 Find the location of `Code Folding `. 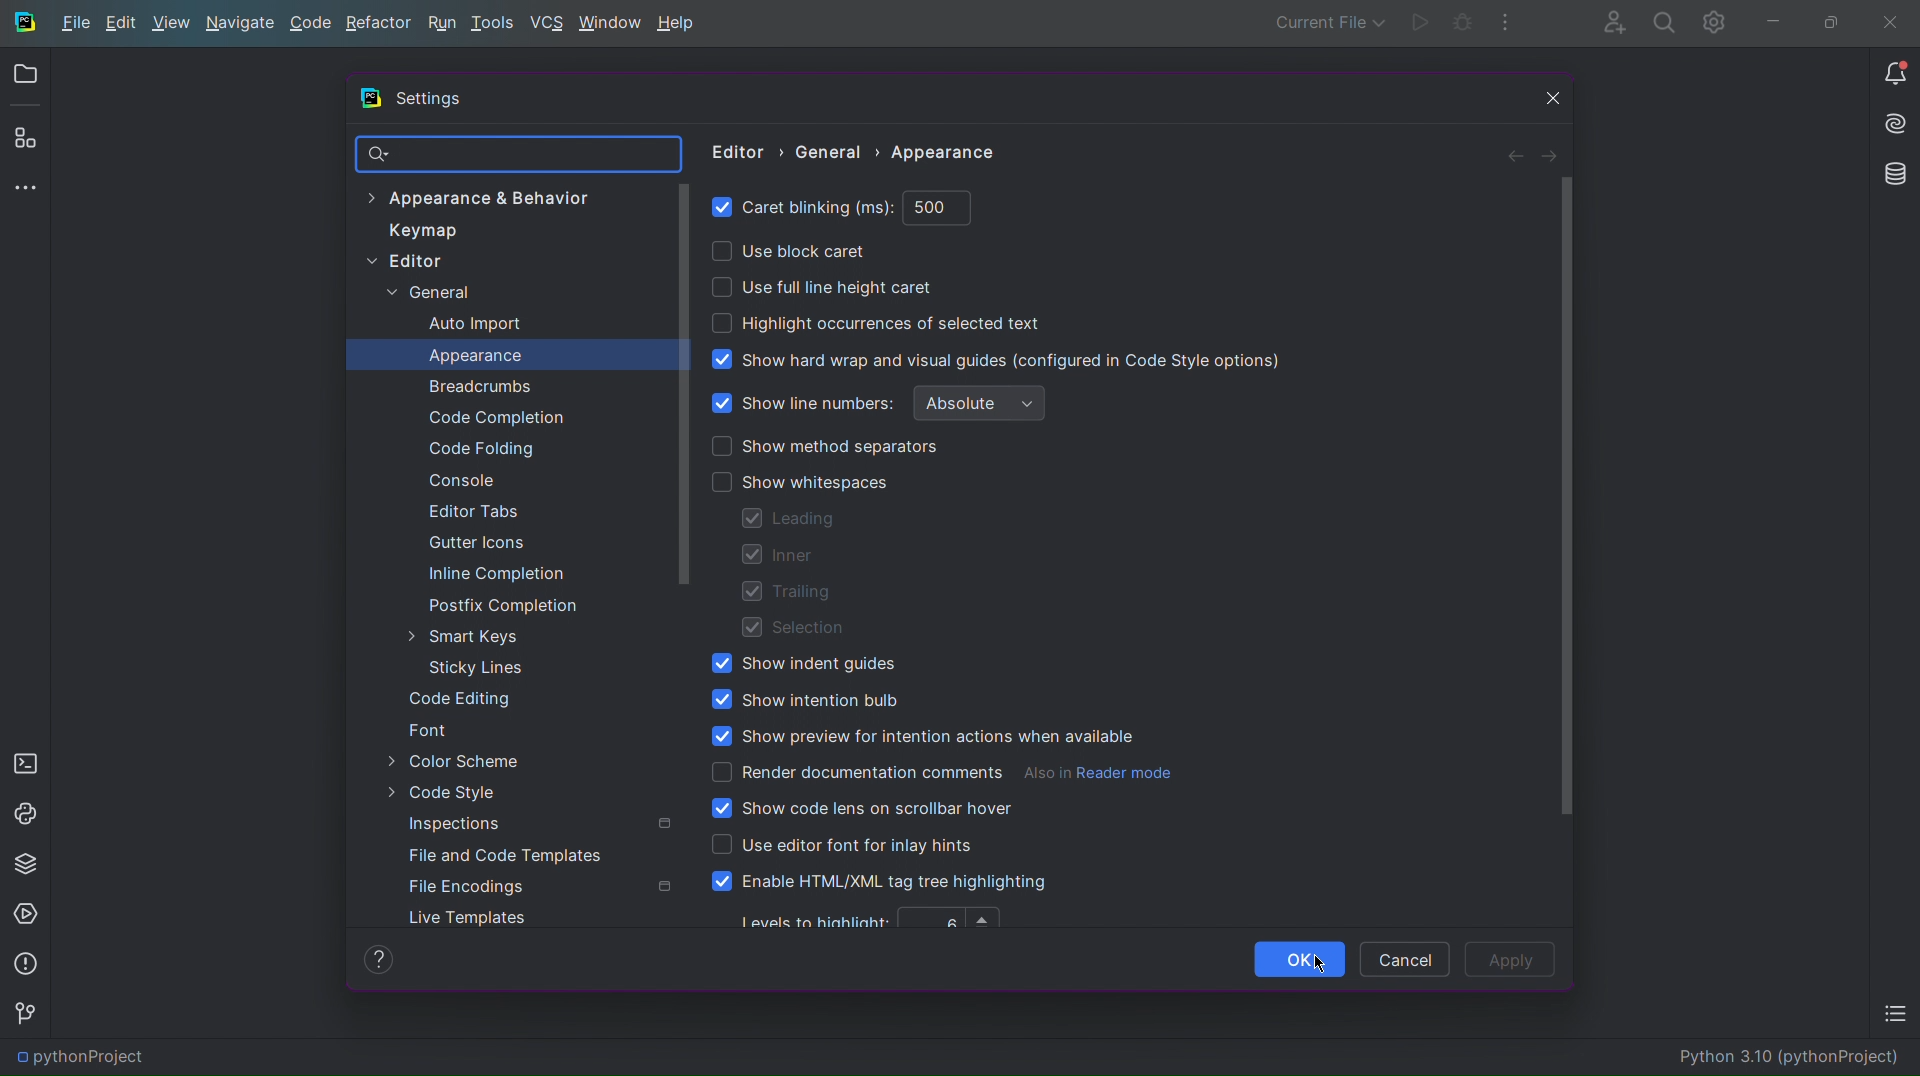

Code Folding  is located at coordinates (476, 450).